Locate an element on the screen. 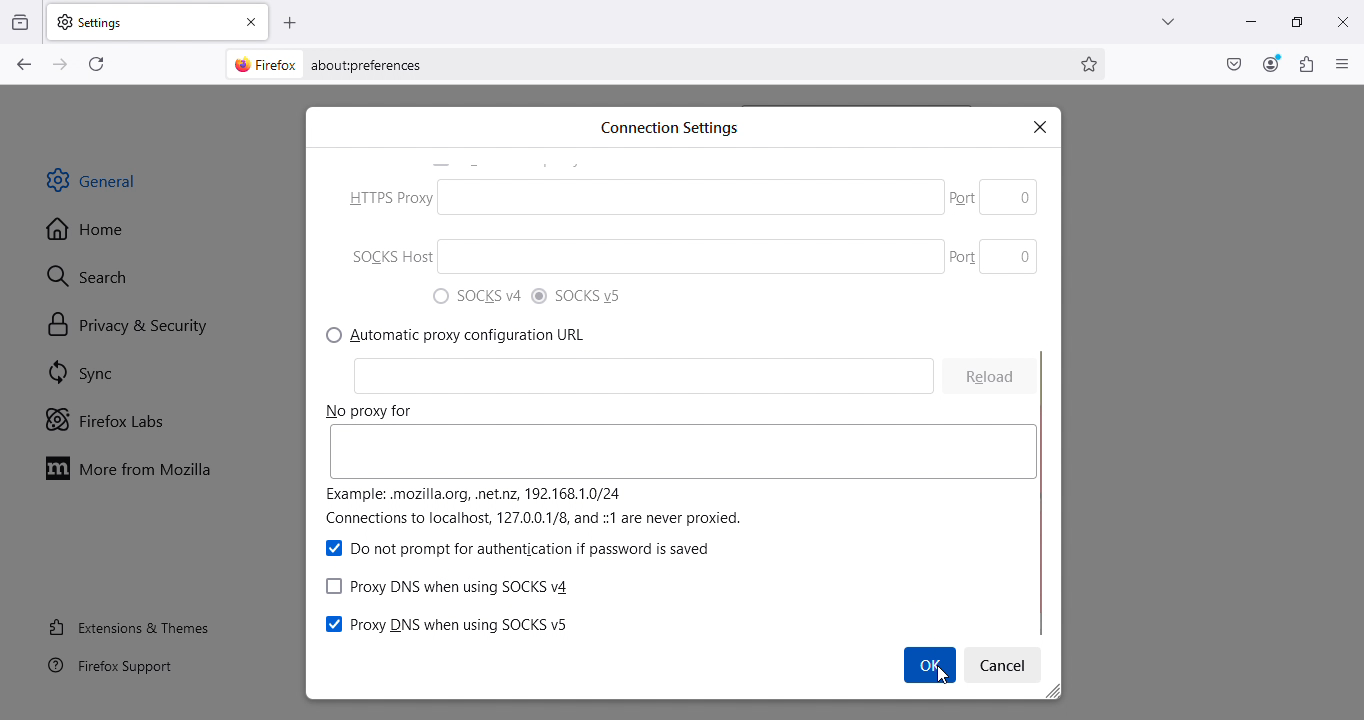  Go back one page is located at coordinates (22, 65).